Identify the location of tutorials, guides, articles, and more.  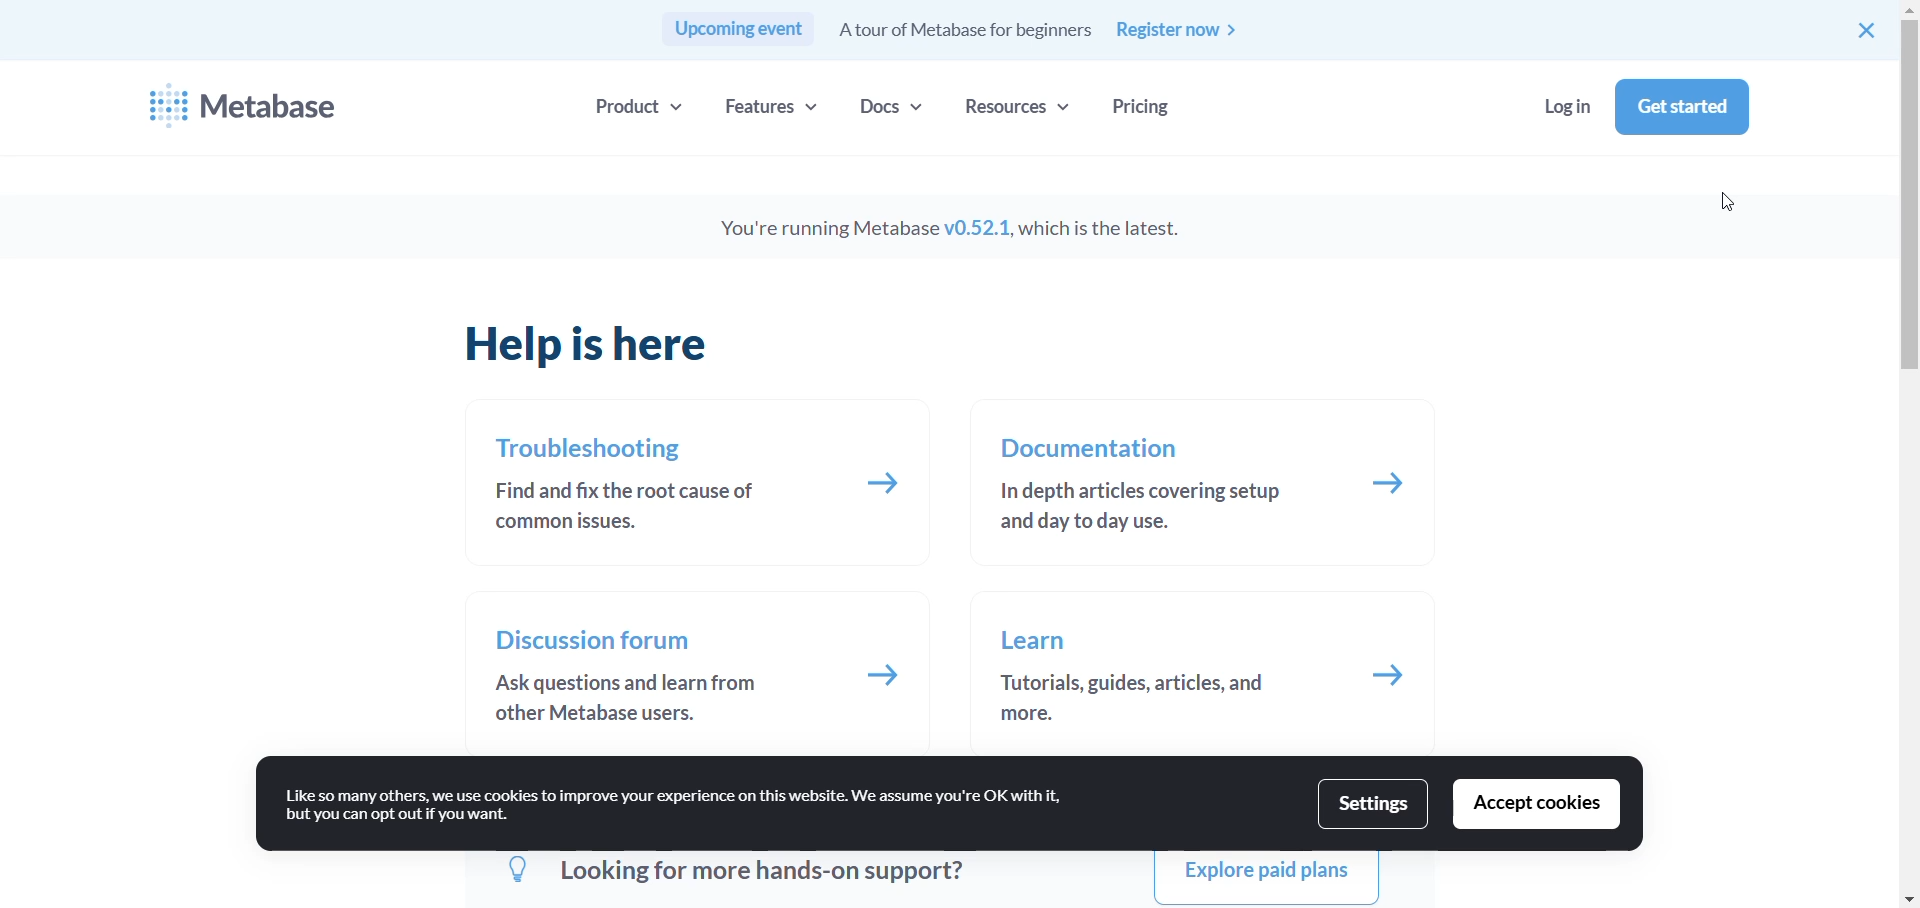
(1135, 698).